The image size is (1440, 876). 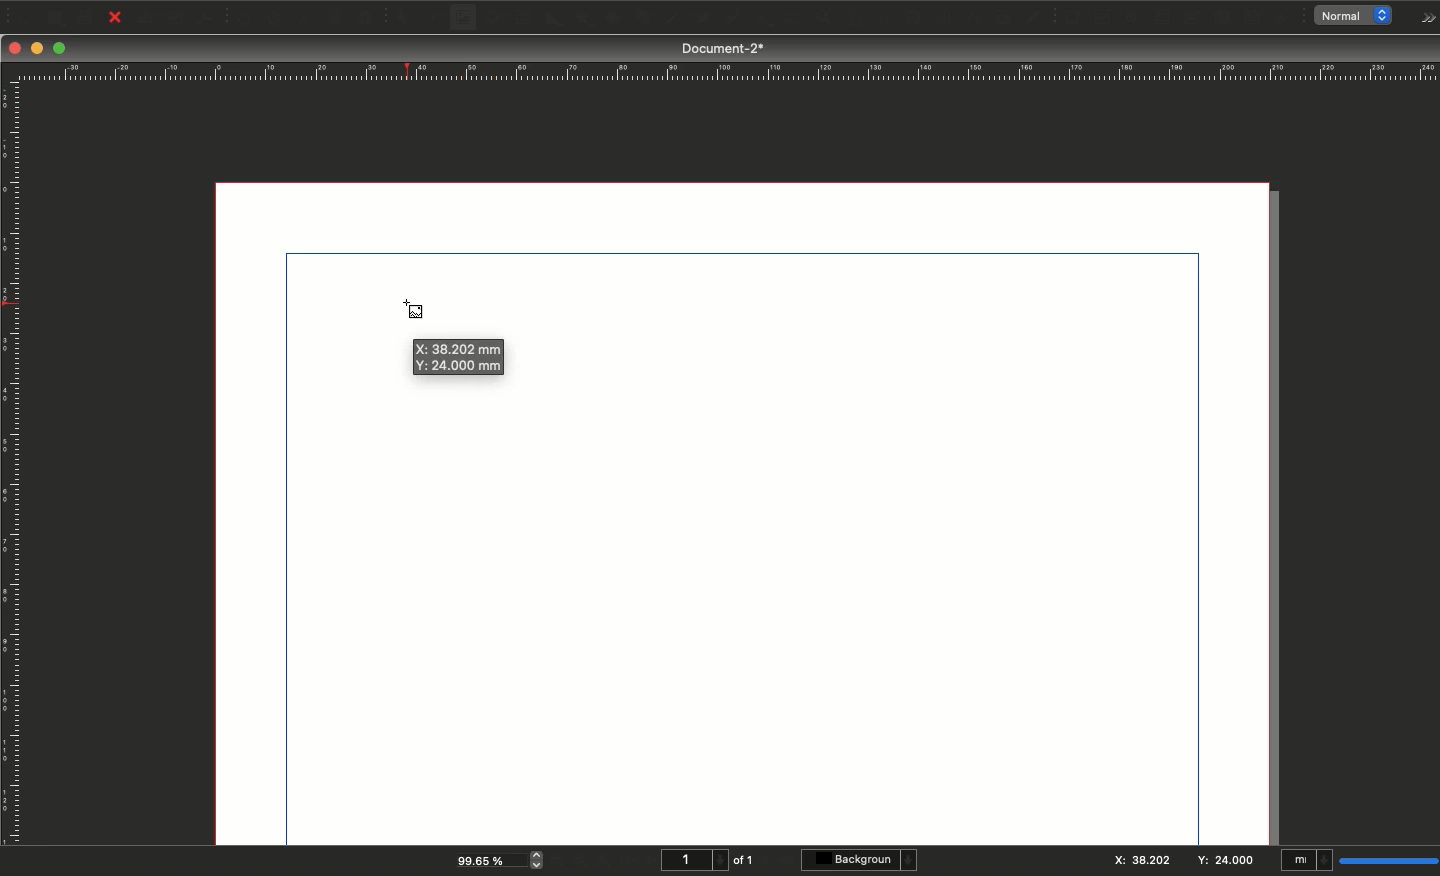 I want to click on Text annotation, so click(x=1255, y=18).